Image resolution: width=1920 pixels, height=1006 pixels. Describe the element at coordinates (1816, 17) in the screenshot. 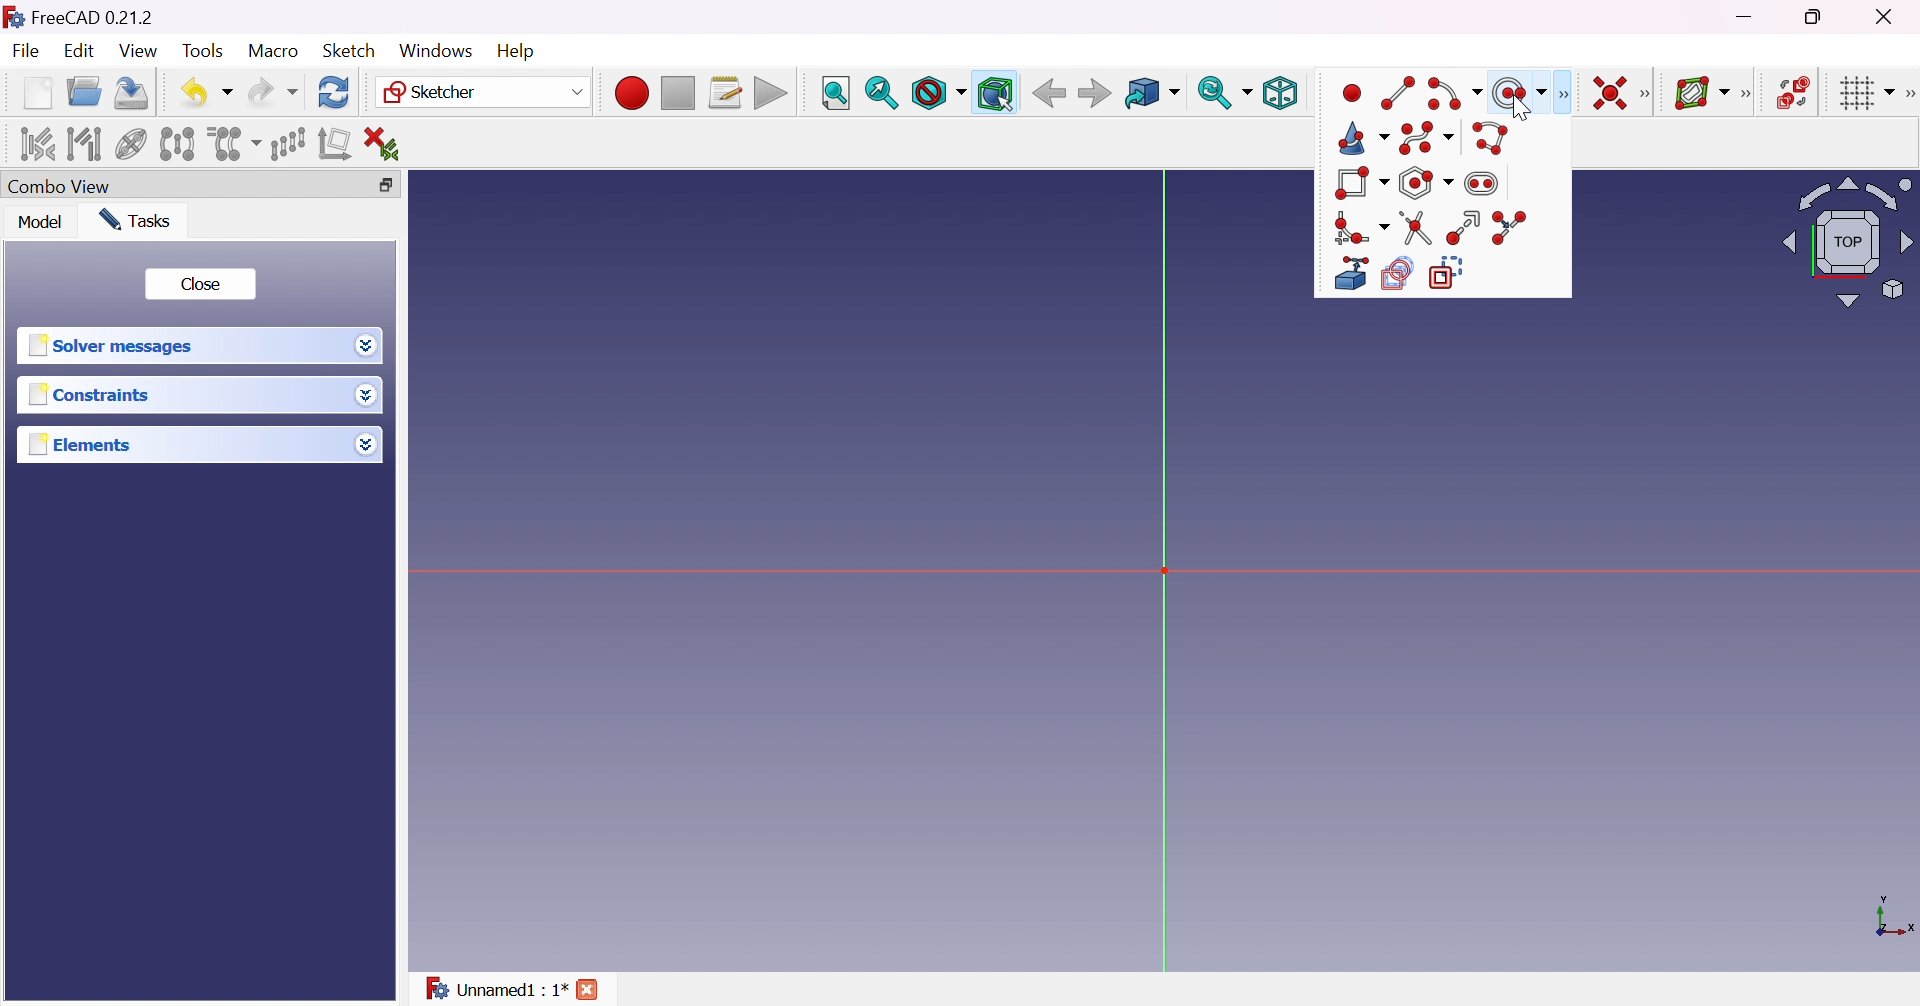

I see `Restore down` at that location.